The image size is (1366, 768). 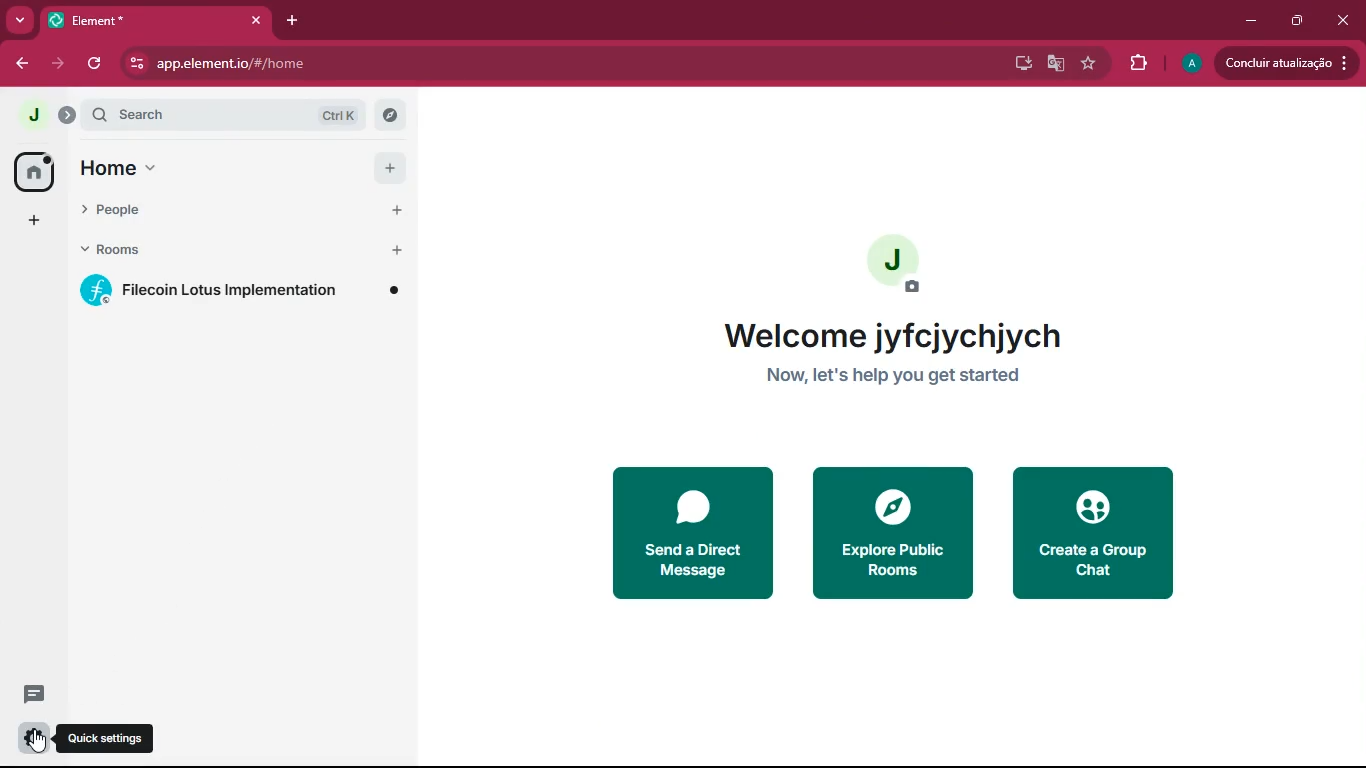 I want to click on Welcome jyfcjychjych, so click(x=891, y=336).